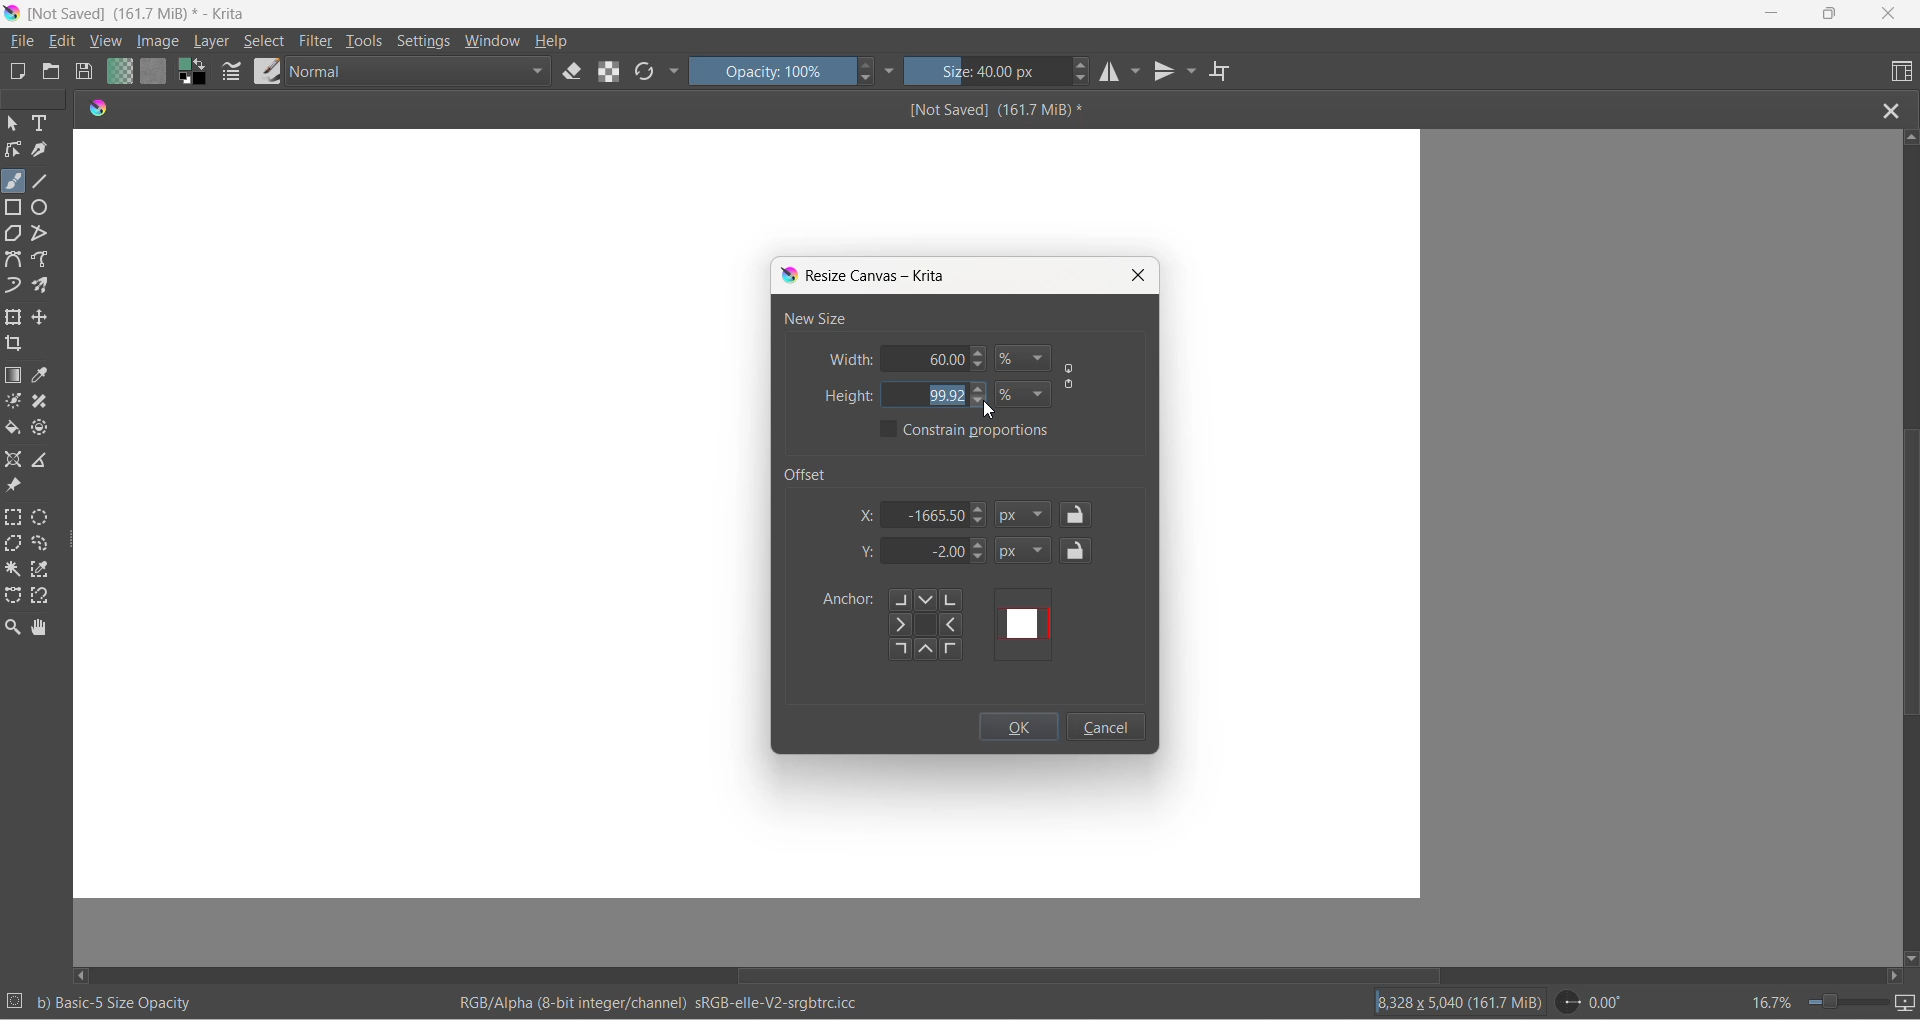  What do you see at coordinates (867, 552) in the screenshot?
I see `` at bounding box center [867, 552].